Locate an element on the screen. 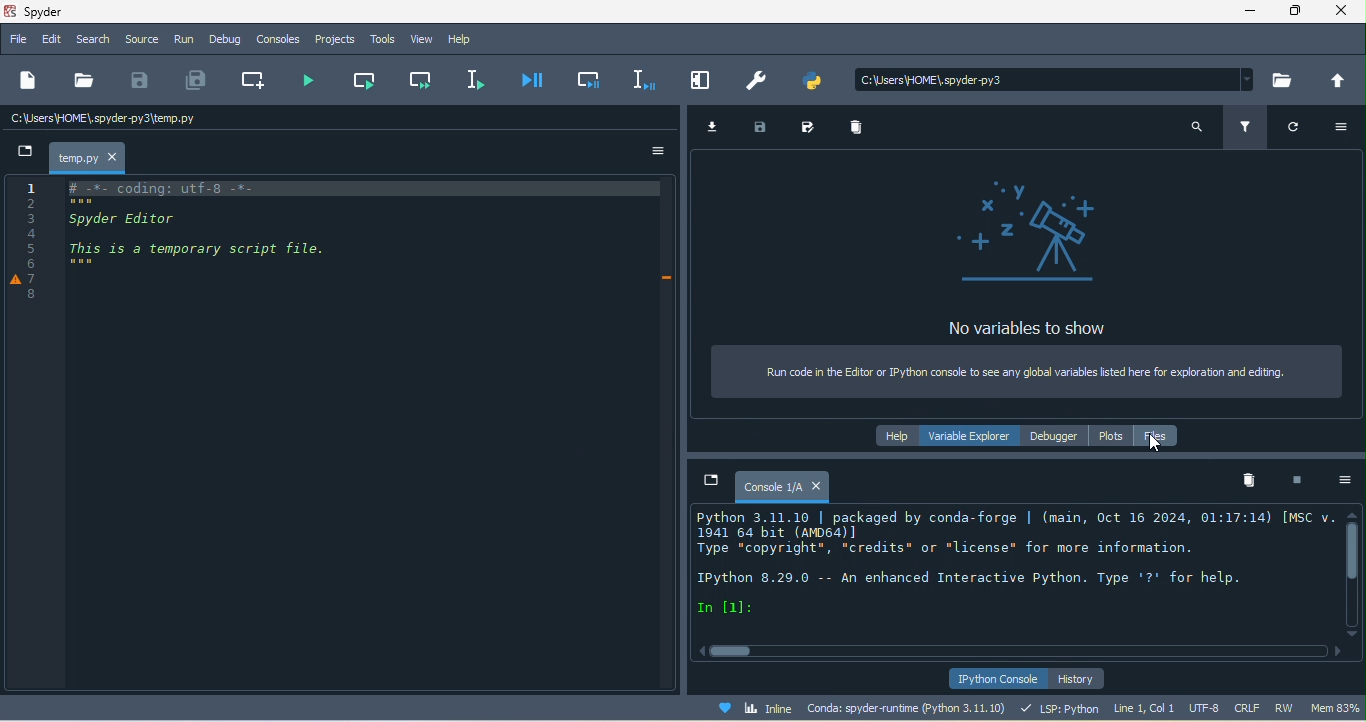 The height and width of the screenshot is (722, 1366). new is located at coordinates (34, 80).